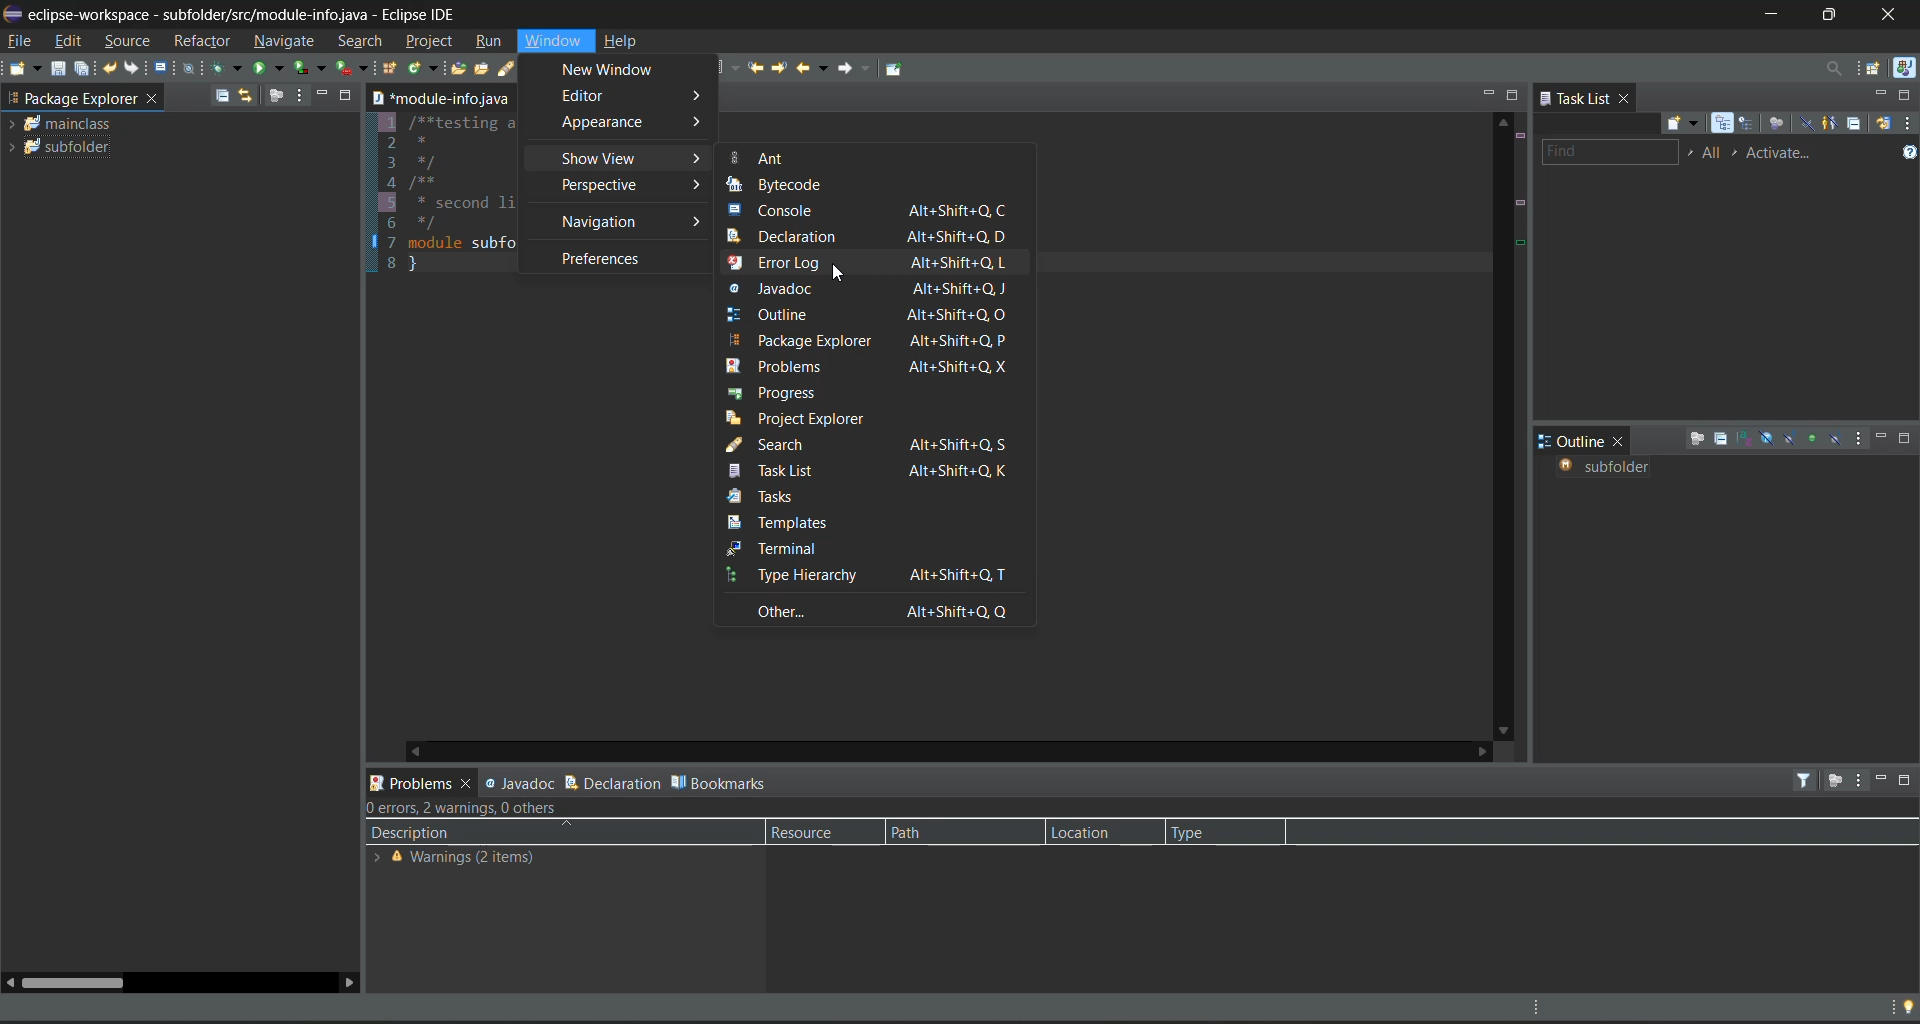  Describe the element at coordinates (1745, 437) in the screenshot. I see `sort` at that location.